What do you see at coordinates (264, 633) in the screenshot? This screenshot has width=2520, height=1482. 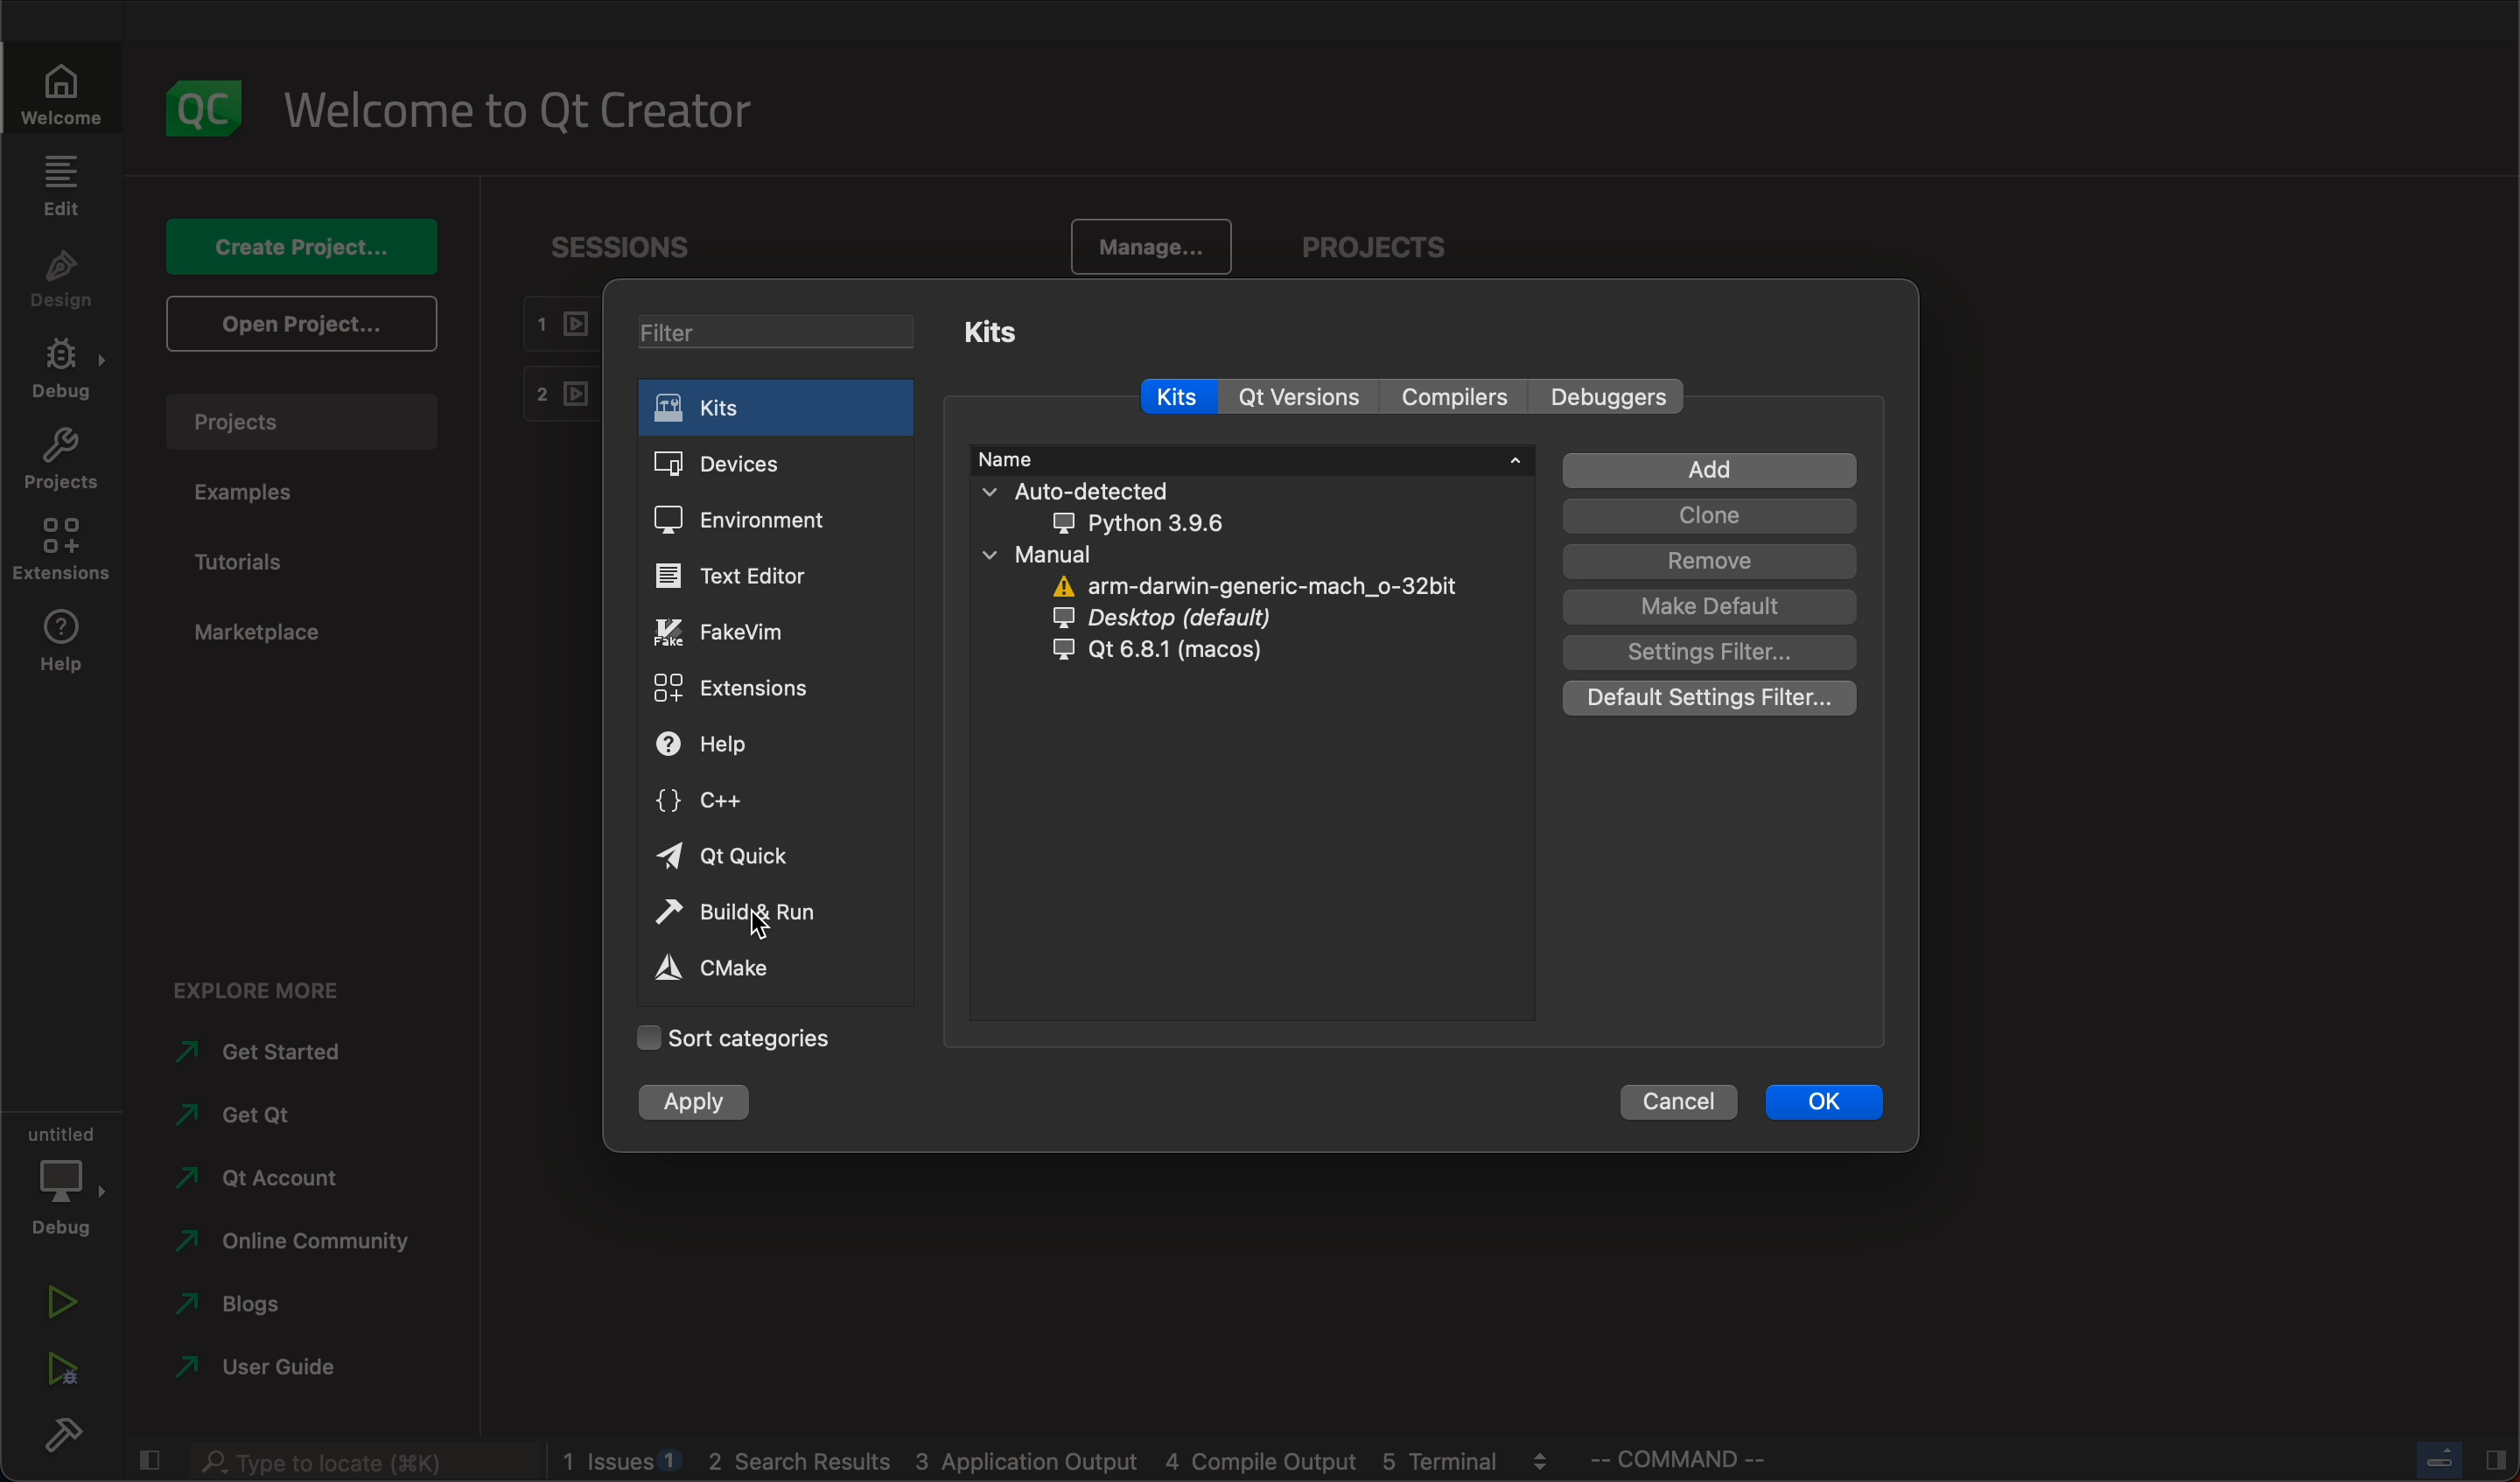 I see `marketplace` at bounding box center [264, 633].